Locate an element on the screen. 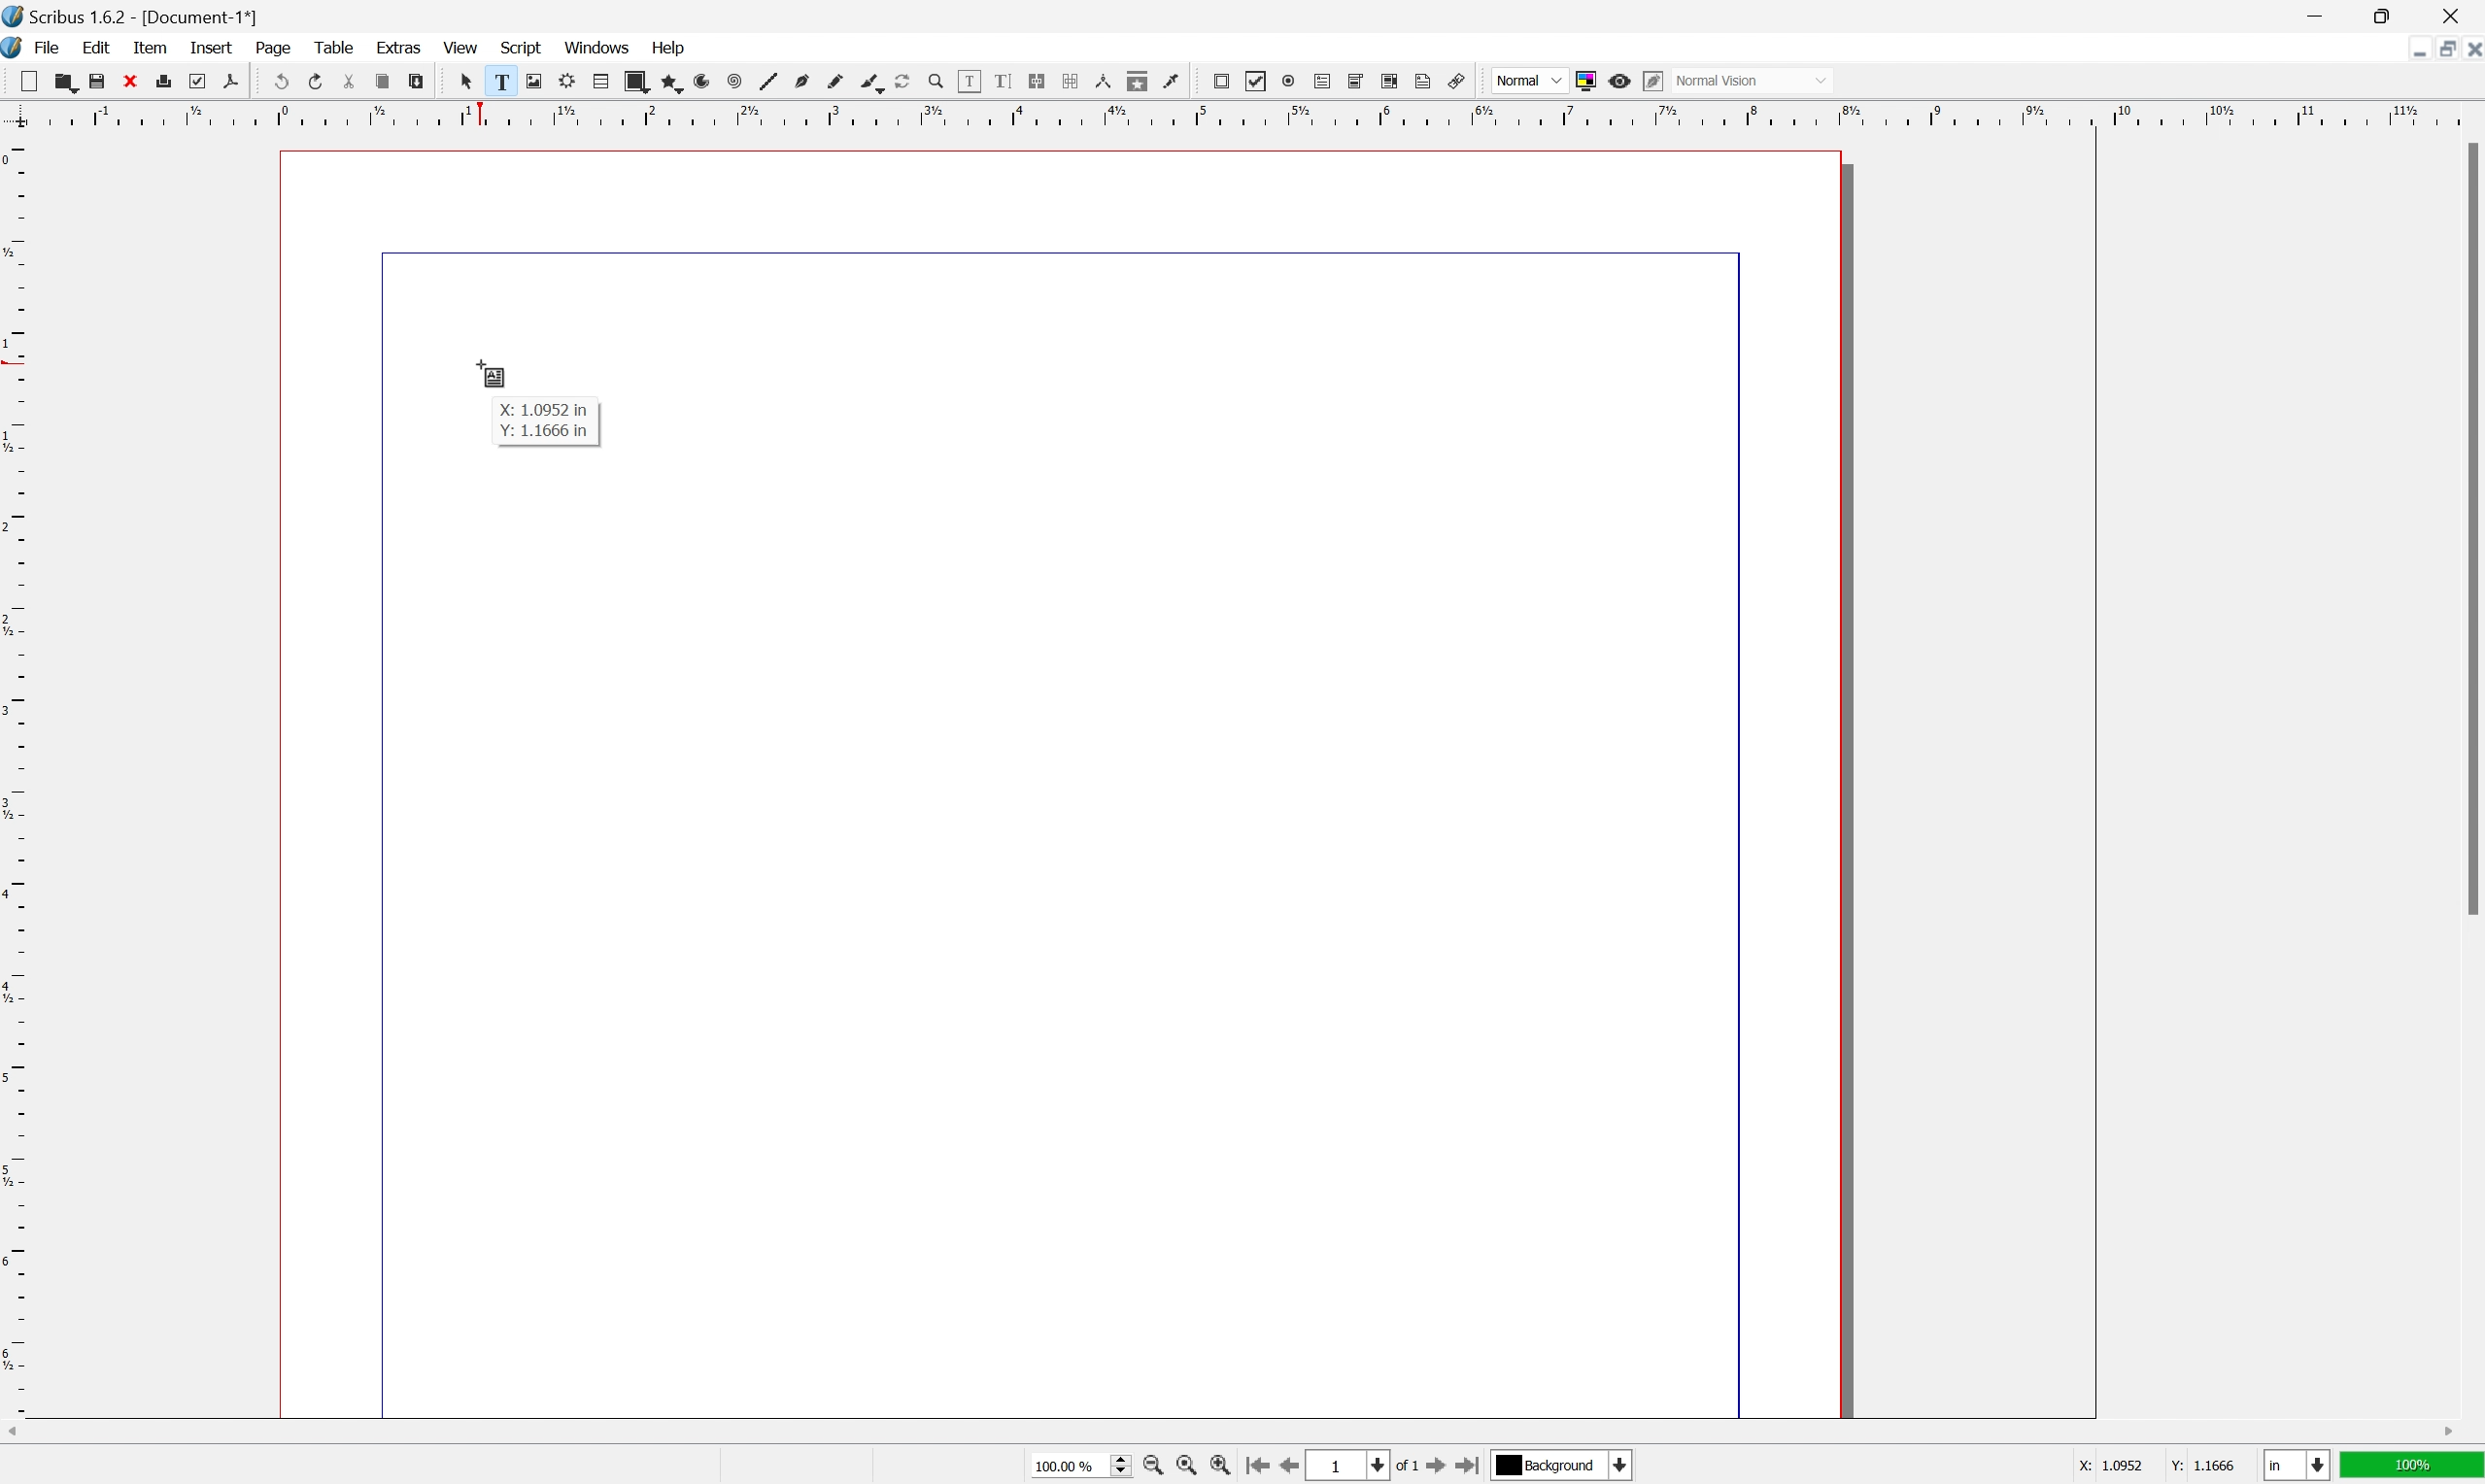 This screenshot has width=2485, height=1484. redo is located at coordinates (316, 79).